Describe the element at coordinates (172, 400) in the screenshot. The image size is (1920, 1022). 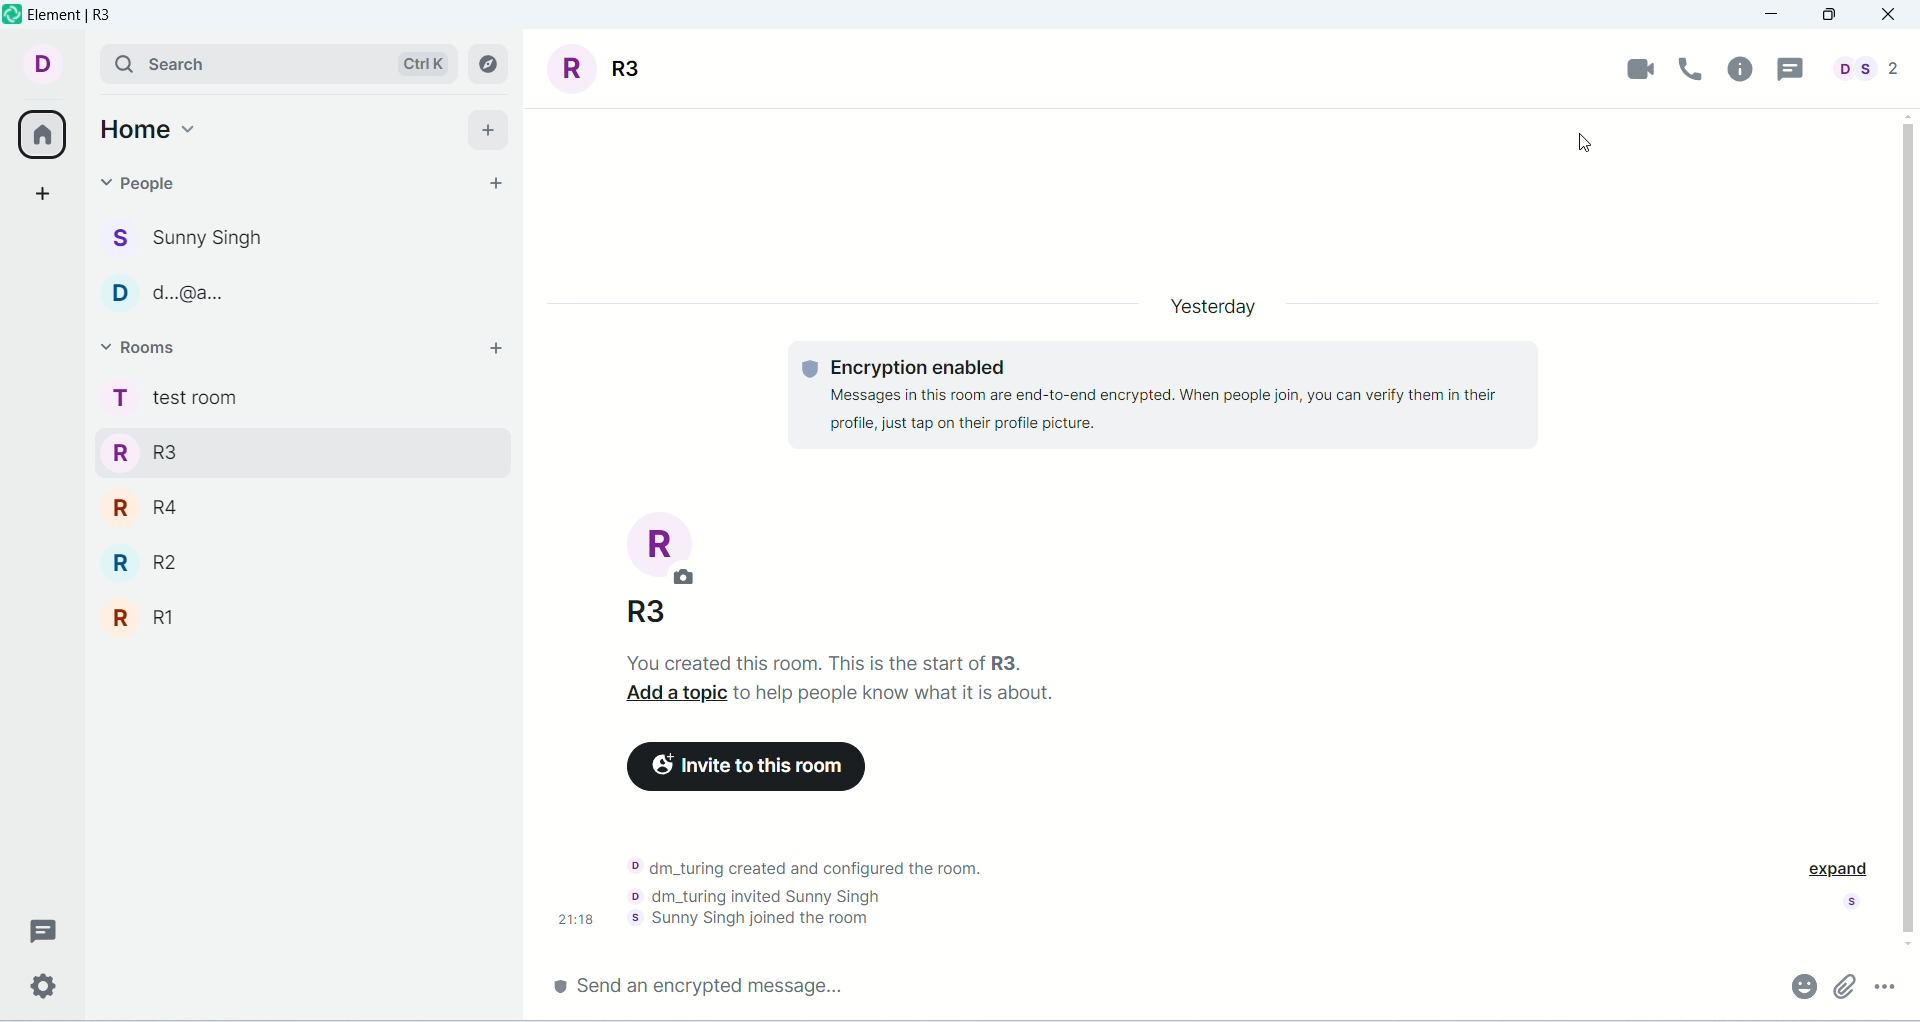
I see `rooms` at that location.